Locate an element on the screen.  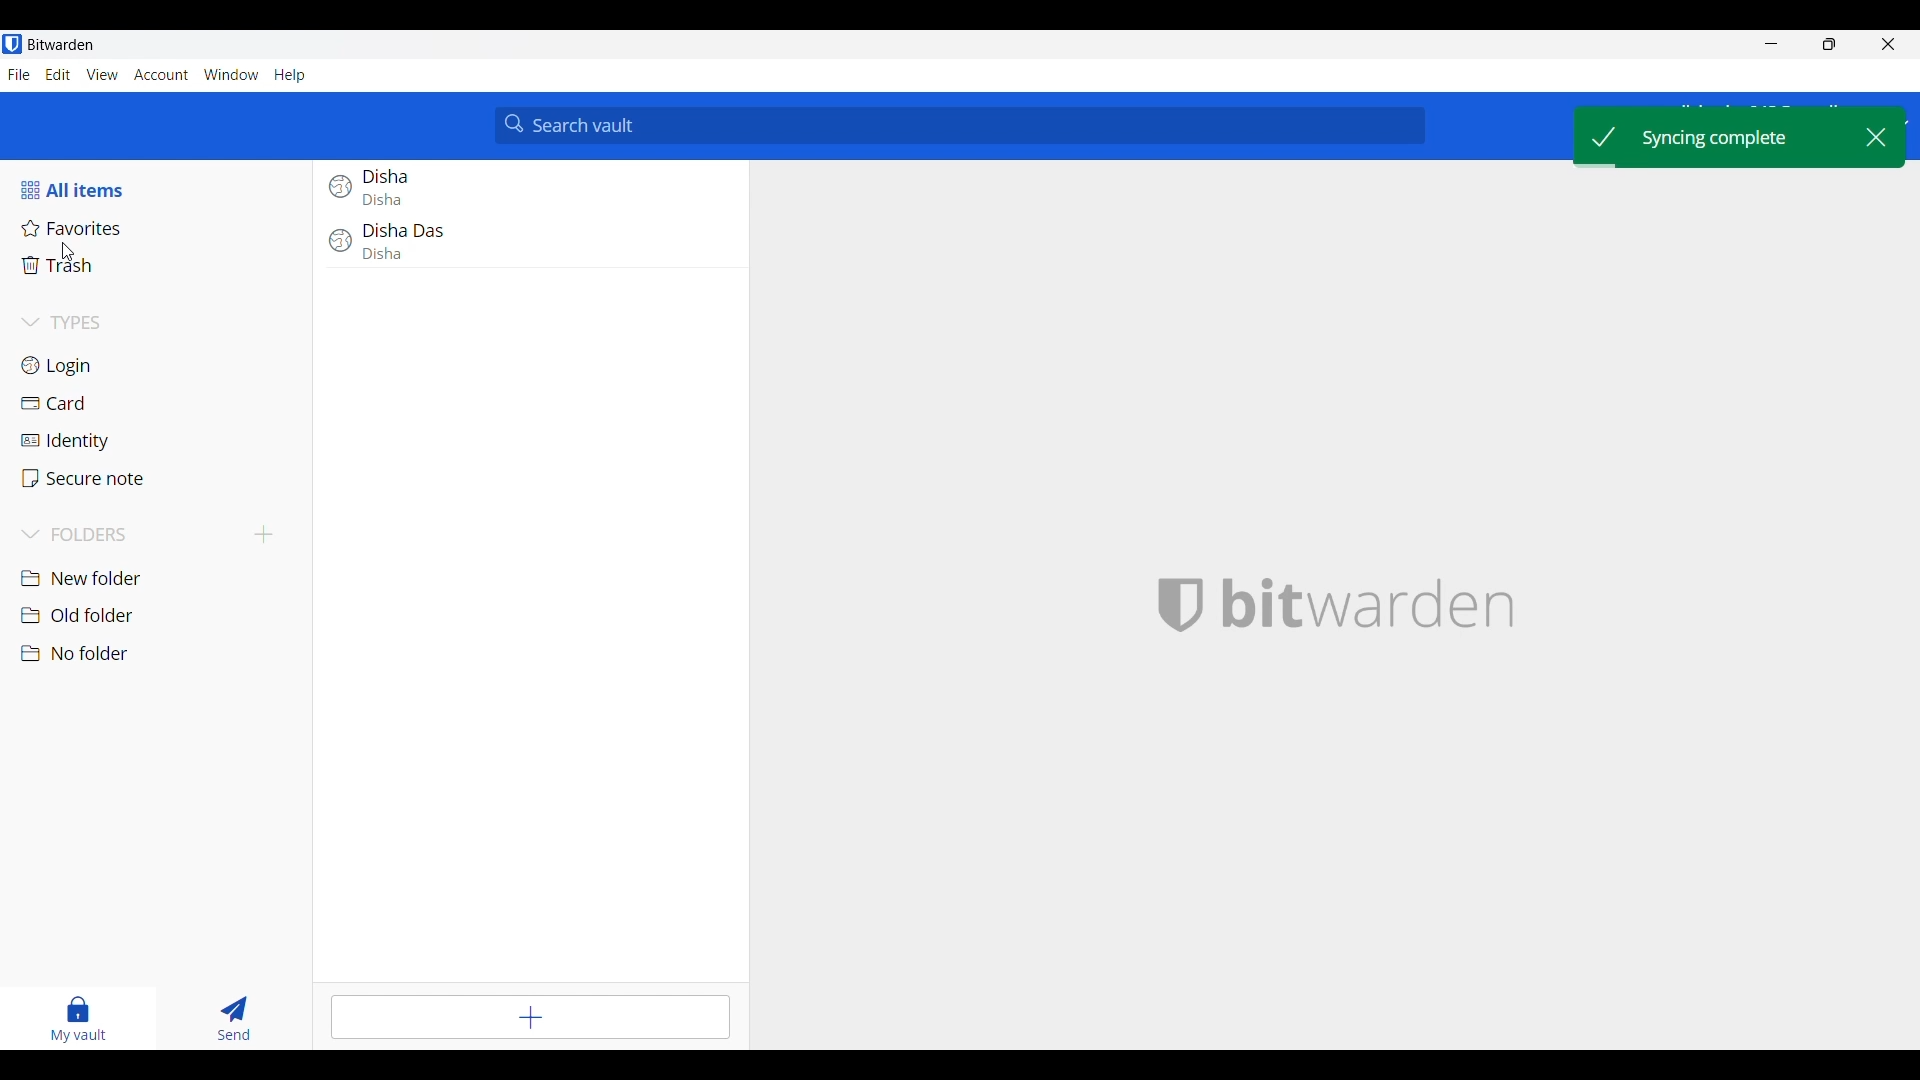
Close interface is located at coordinates (1888, 44).